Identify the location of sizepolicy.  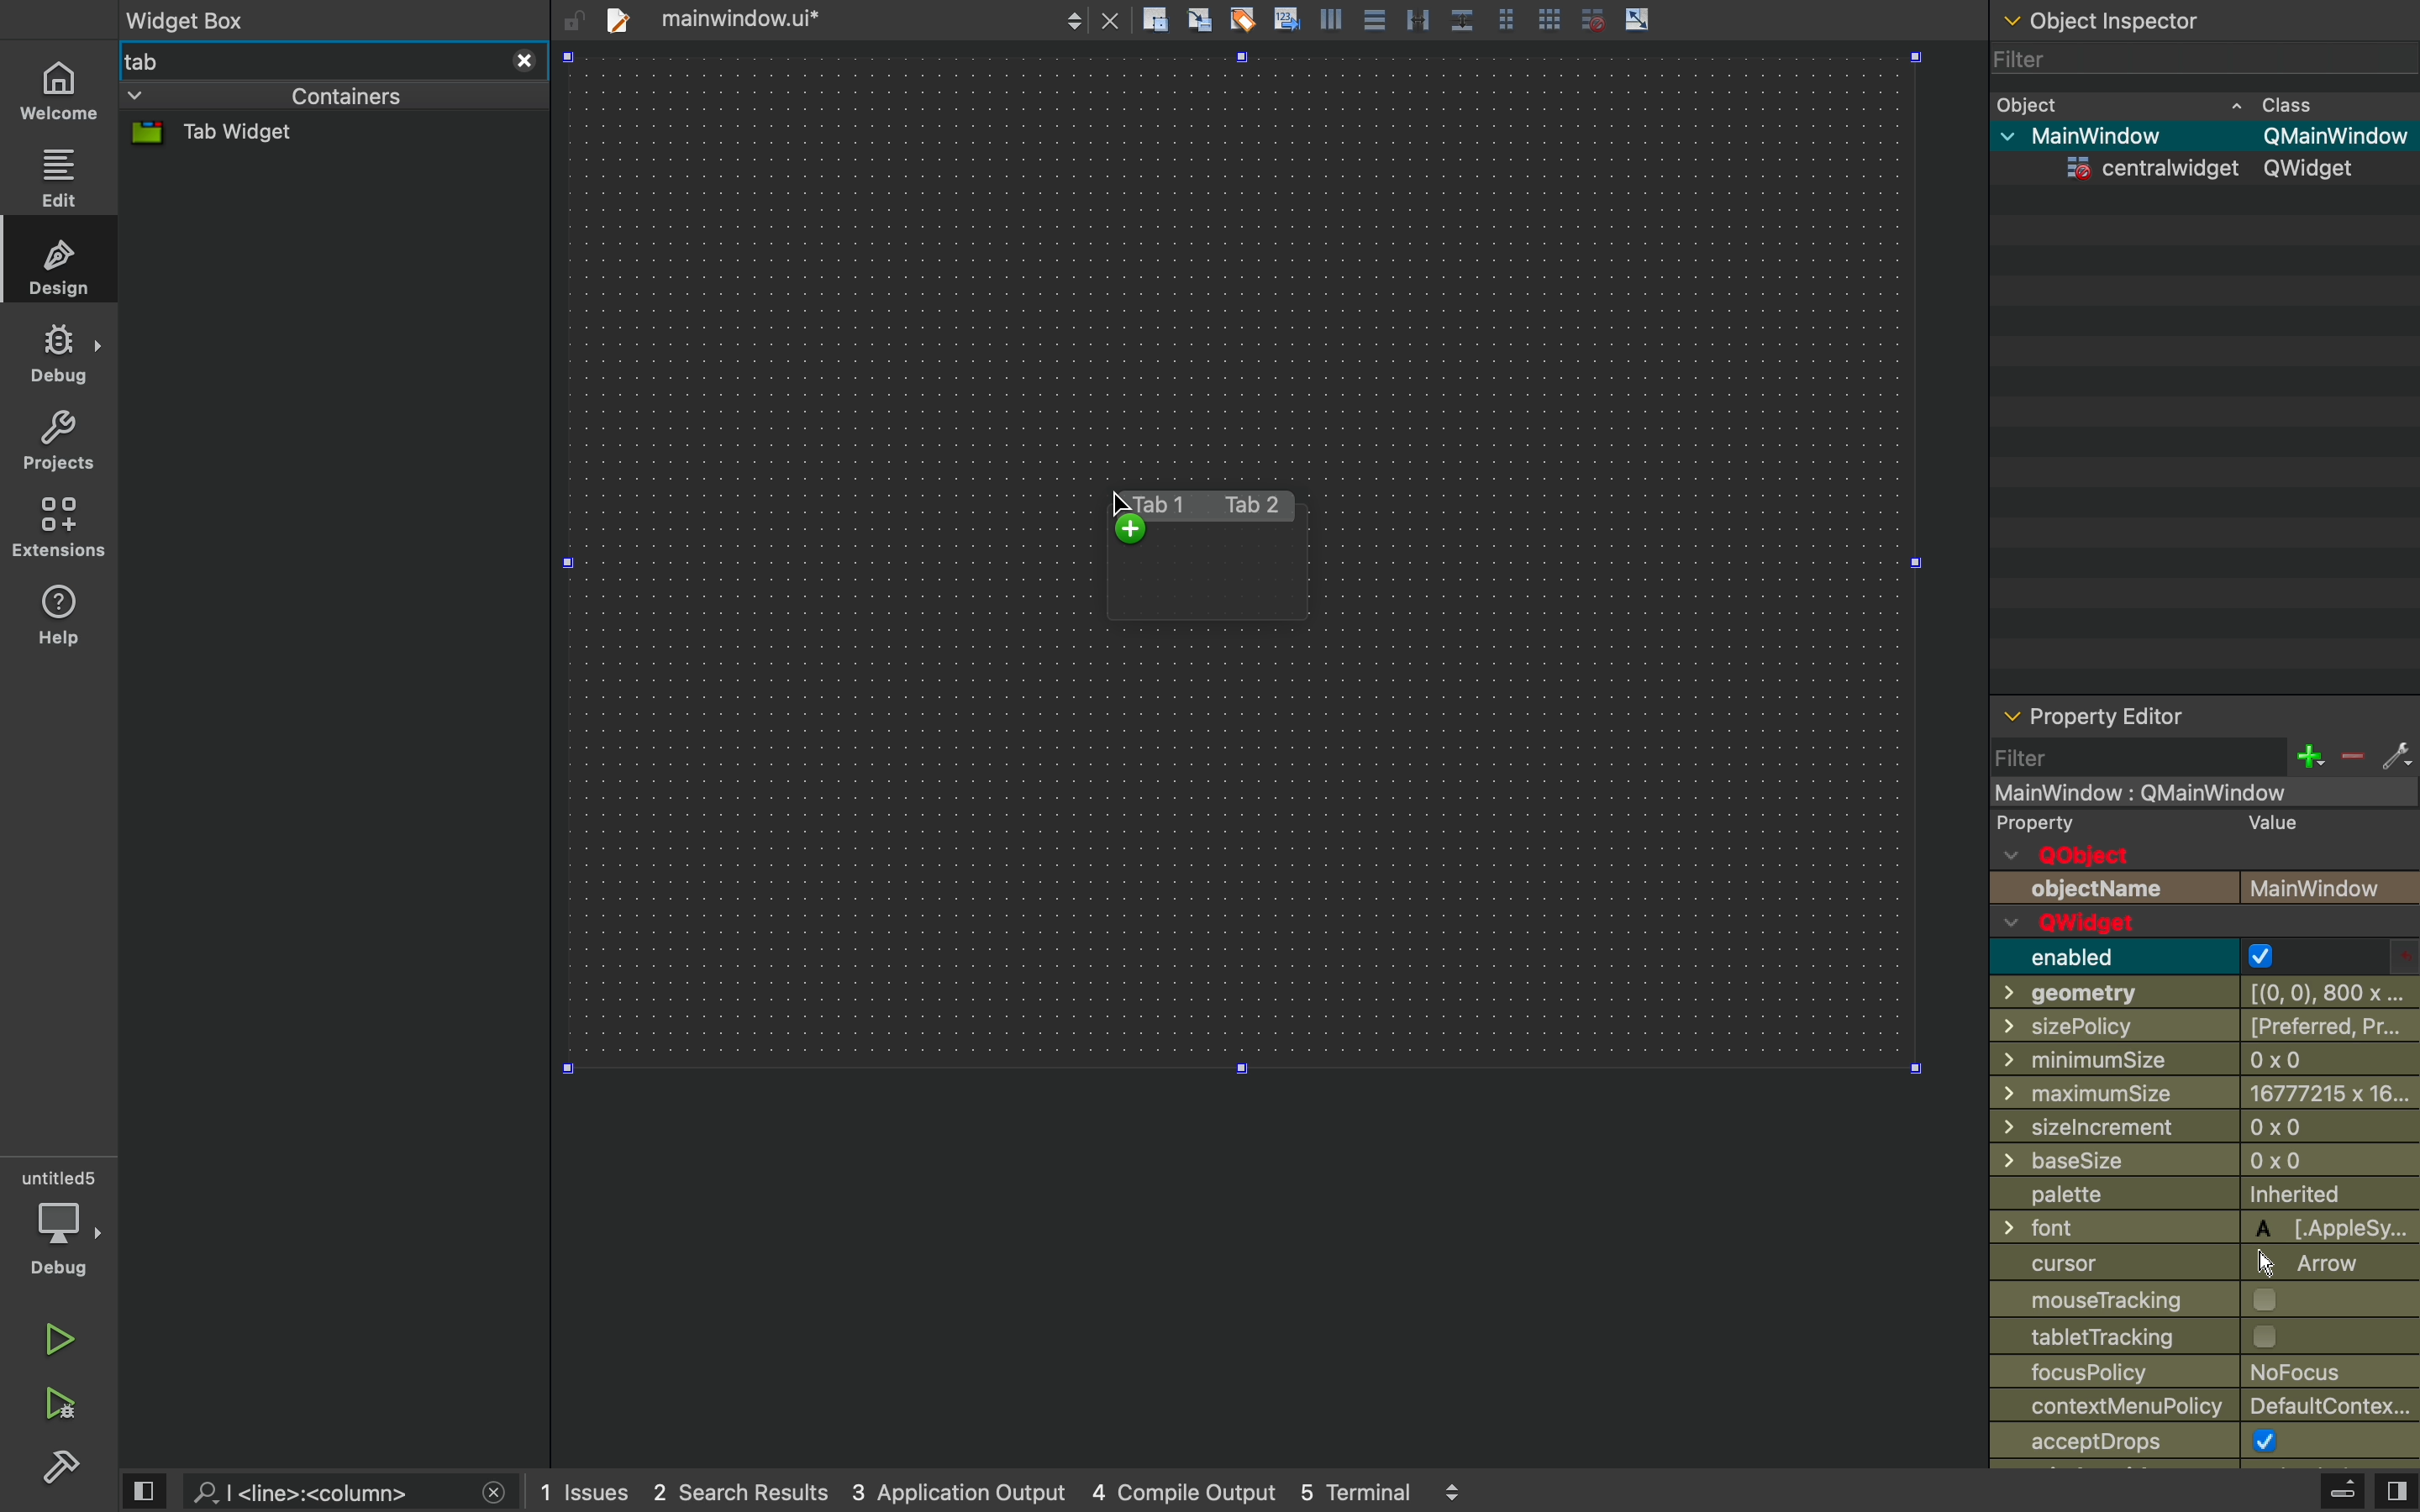
(2203, 1030).